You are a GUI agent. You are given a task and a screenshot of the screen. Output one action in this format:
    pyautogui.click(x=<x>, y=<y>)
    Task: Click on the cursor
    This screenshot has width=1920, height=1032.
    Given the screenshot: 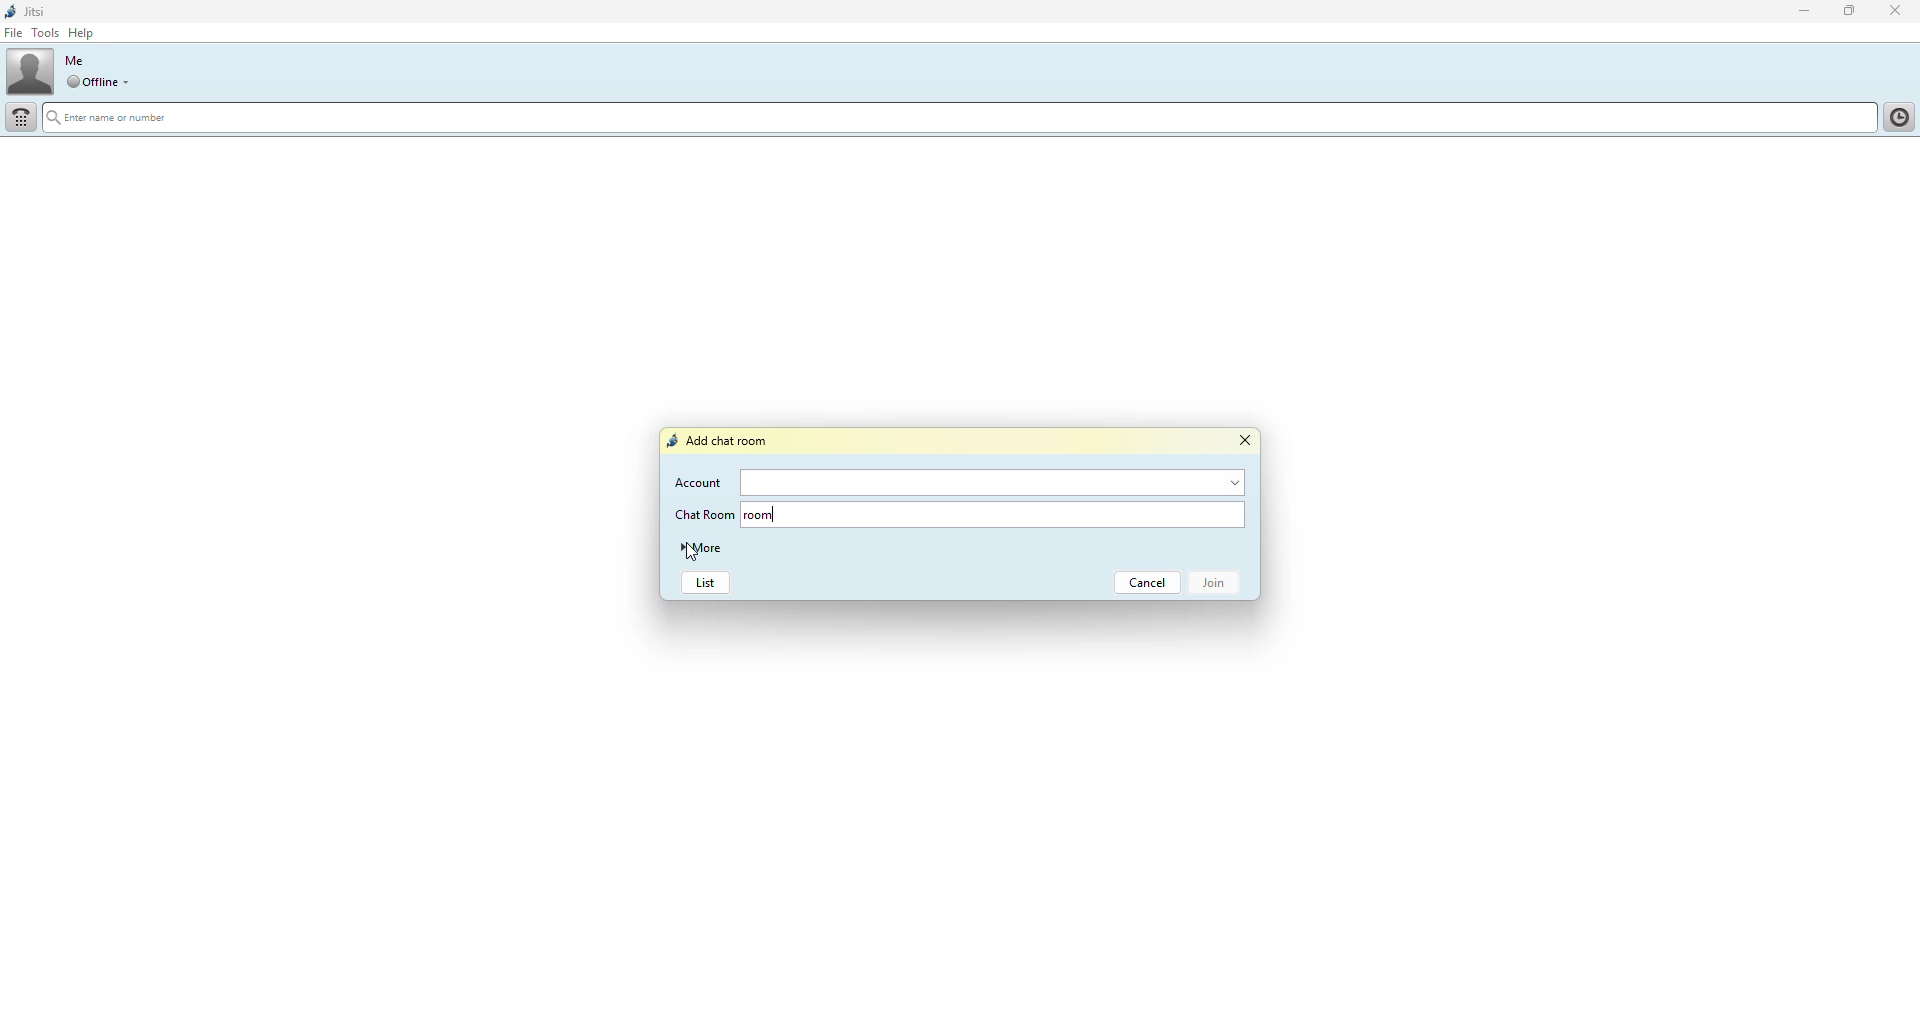 What is the action you would take?
    pyautogui.click(x=692, y=553)
    